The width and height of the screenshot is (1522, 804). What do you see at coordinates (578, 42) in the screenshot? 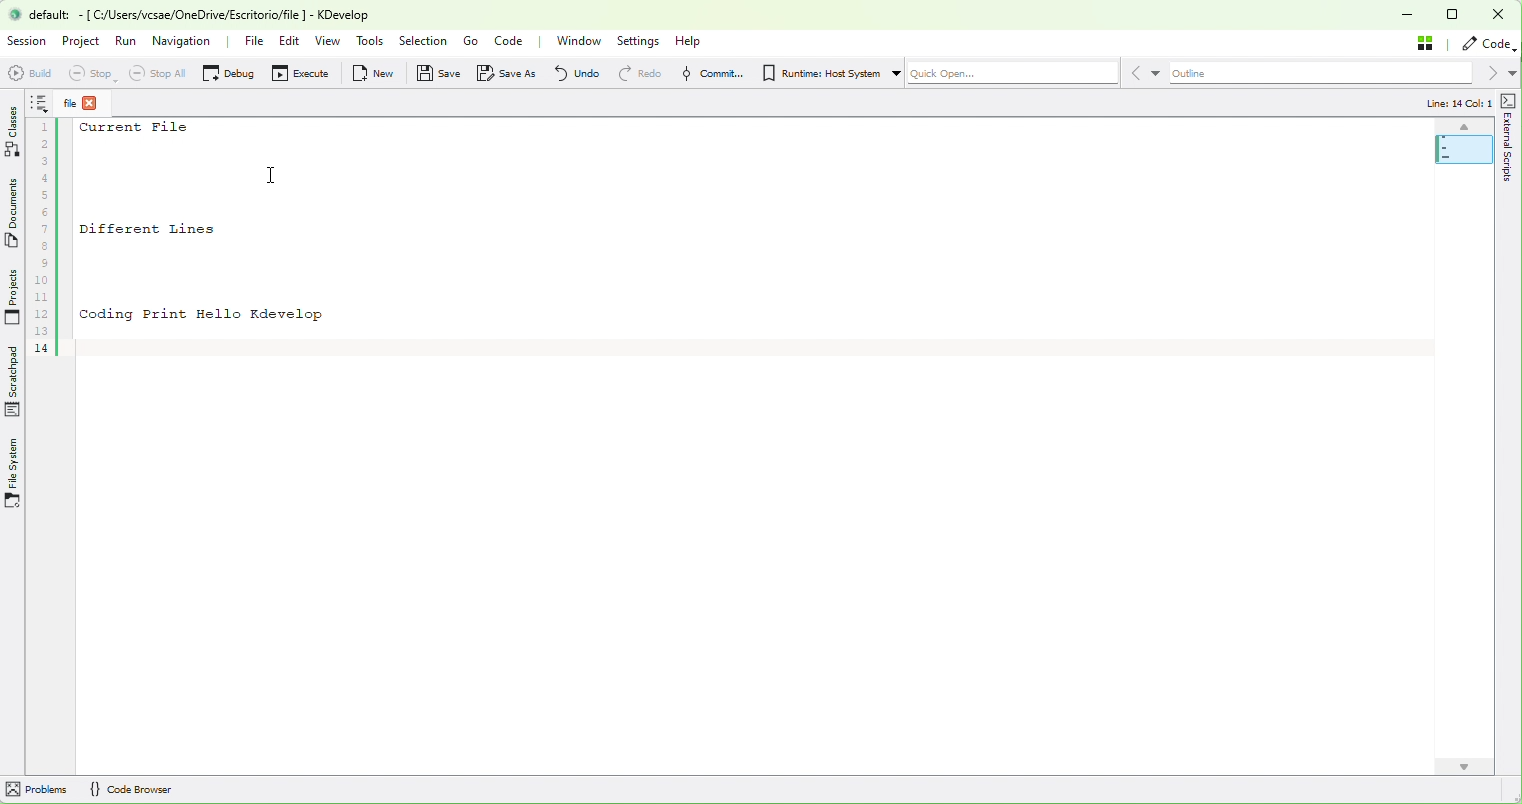
I see `Window` at bounding box center [578, 42].